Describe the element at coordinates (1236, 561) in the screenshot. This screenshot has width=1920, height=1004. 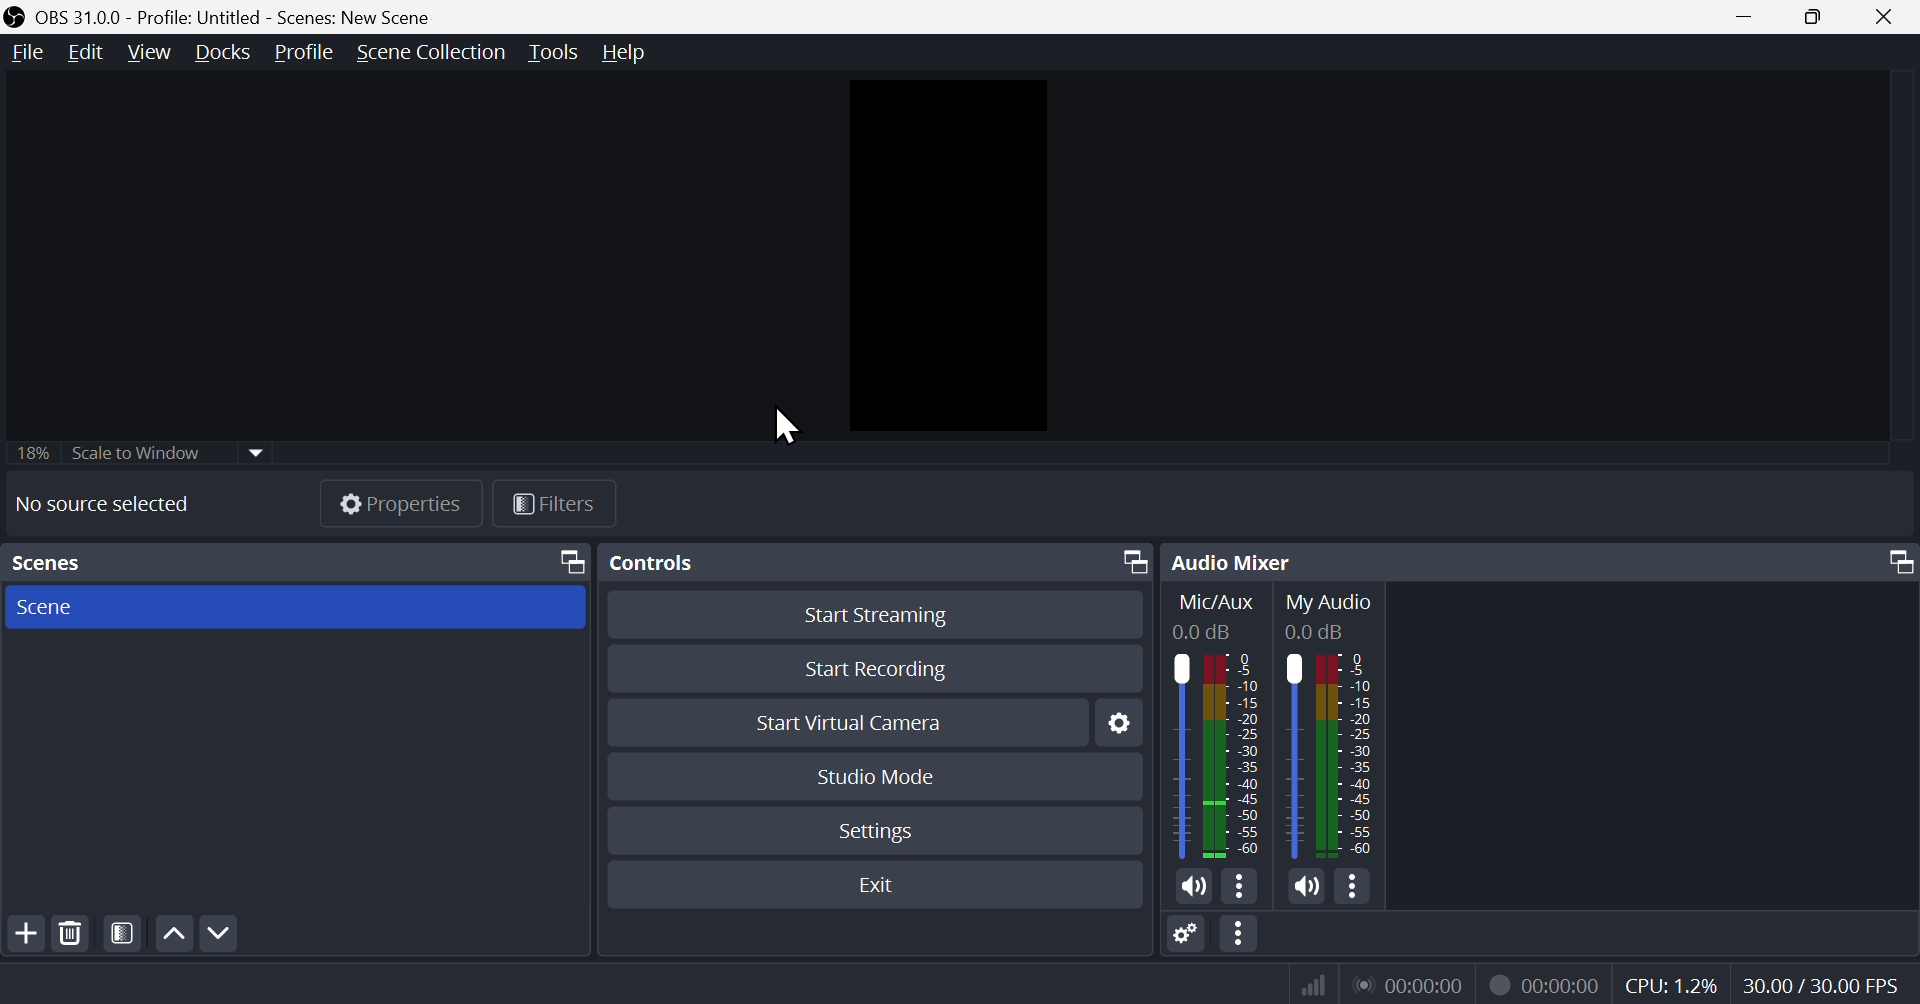
I see `Audio Mixer` at that location.